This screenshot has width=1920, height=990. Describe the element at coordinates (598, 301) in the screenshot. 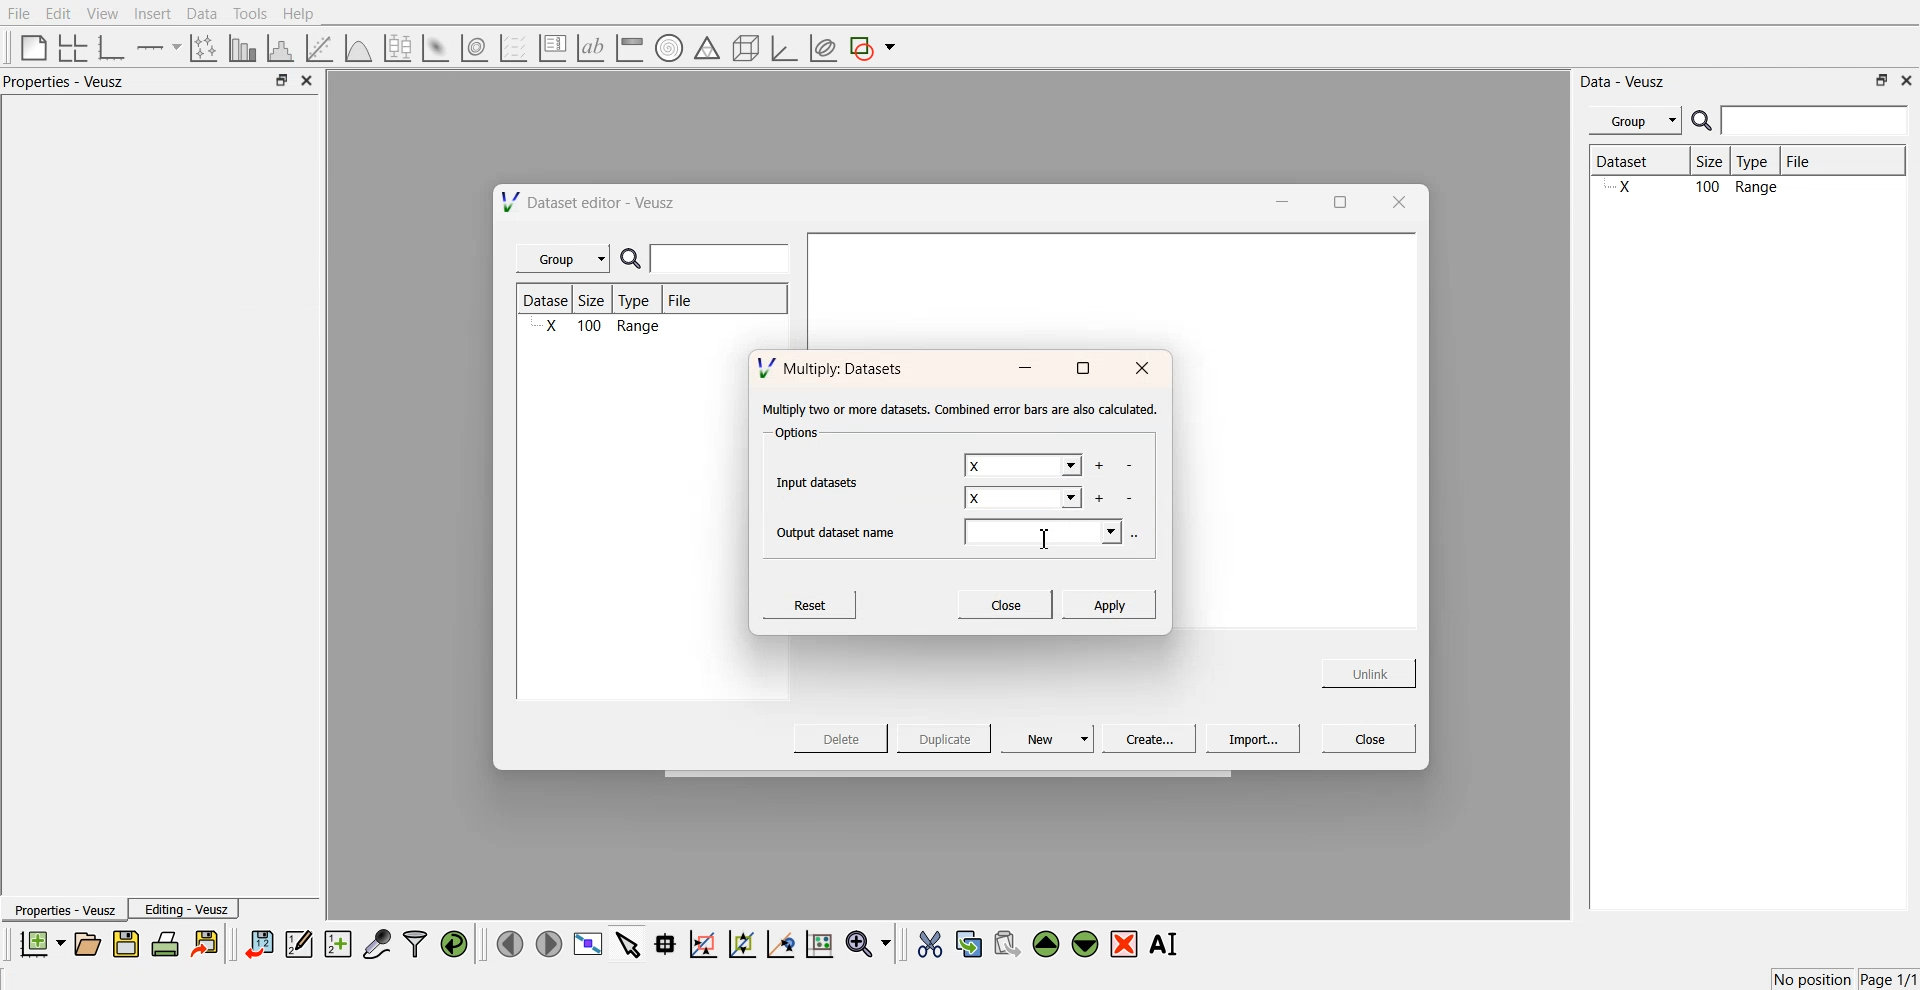

I see `Size` at that location.